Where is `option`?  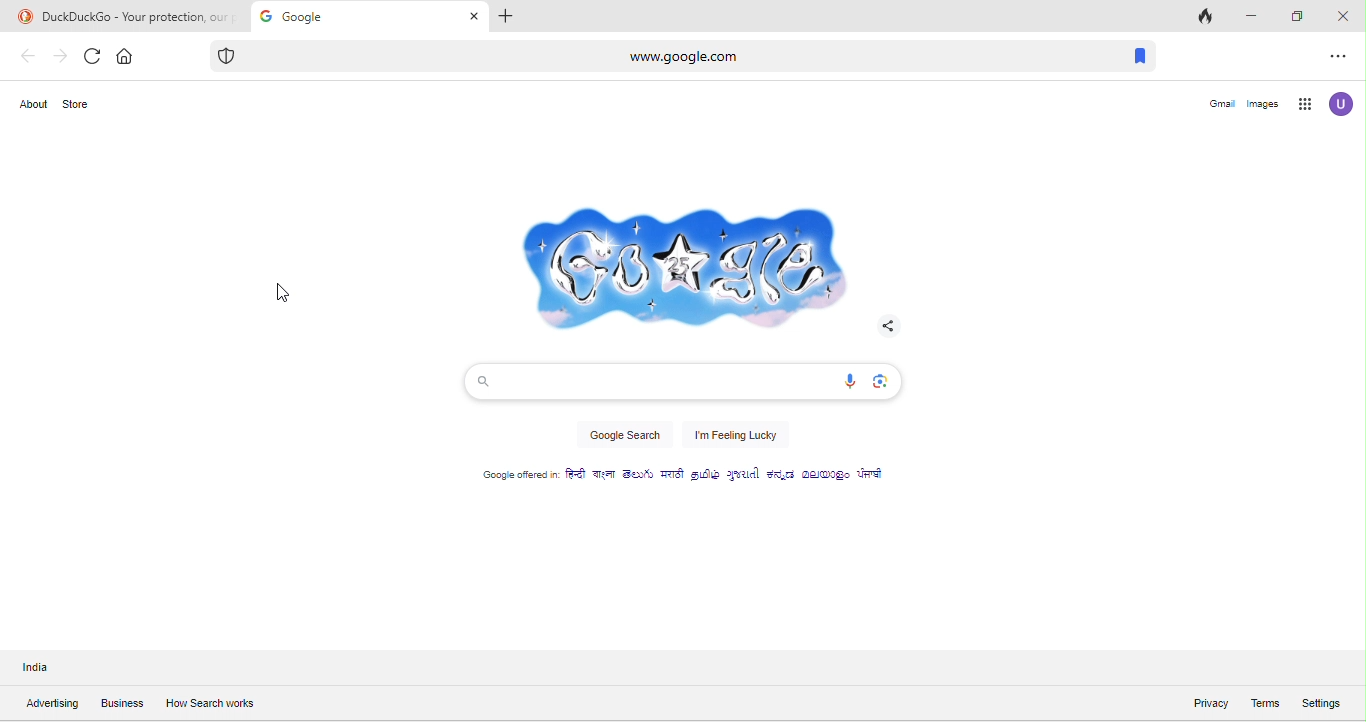 option is located at coordinates (1340, 56).